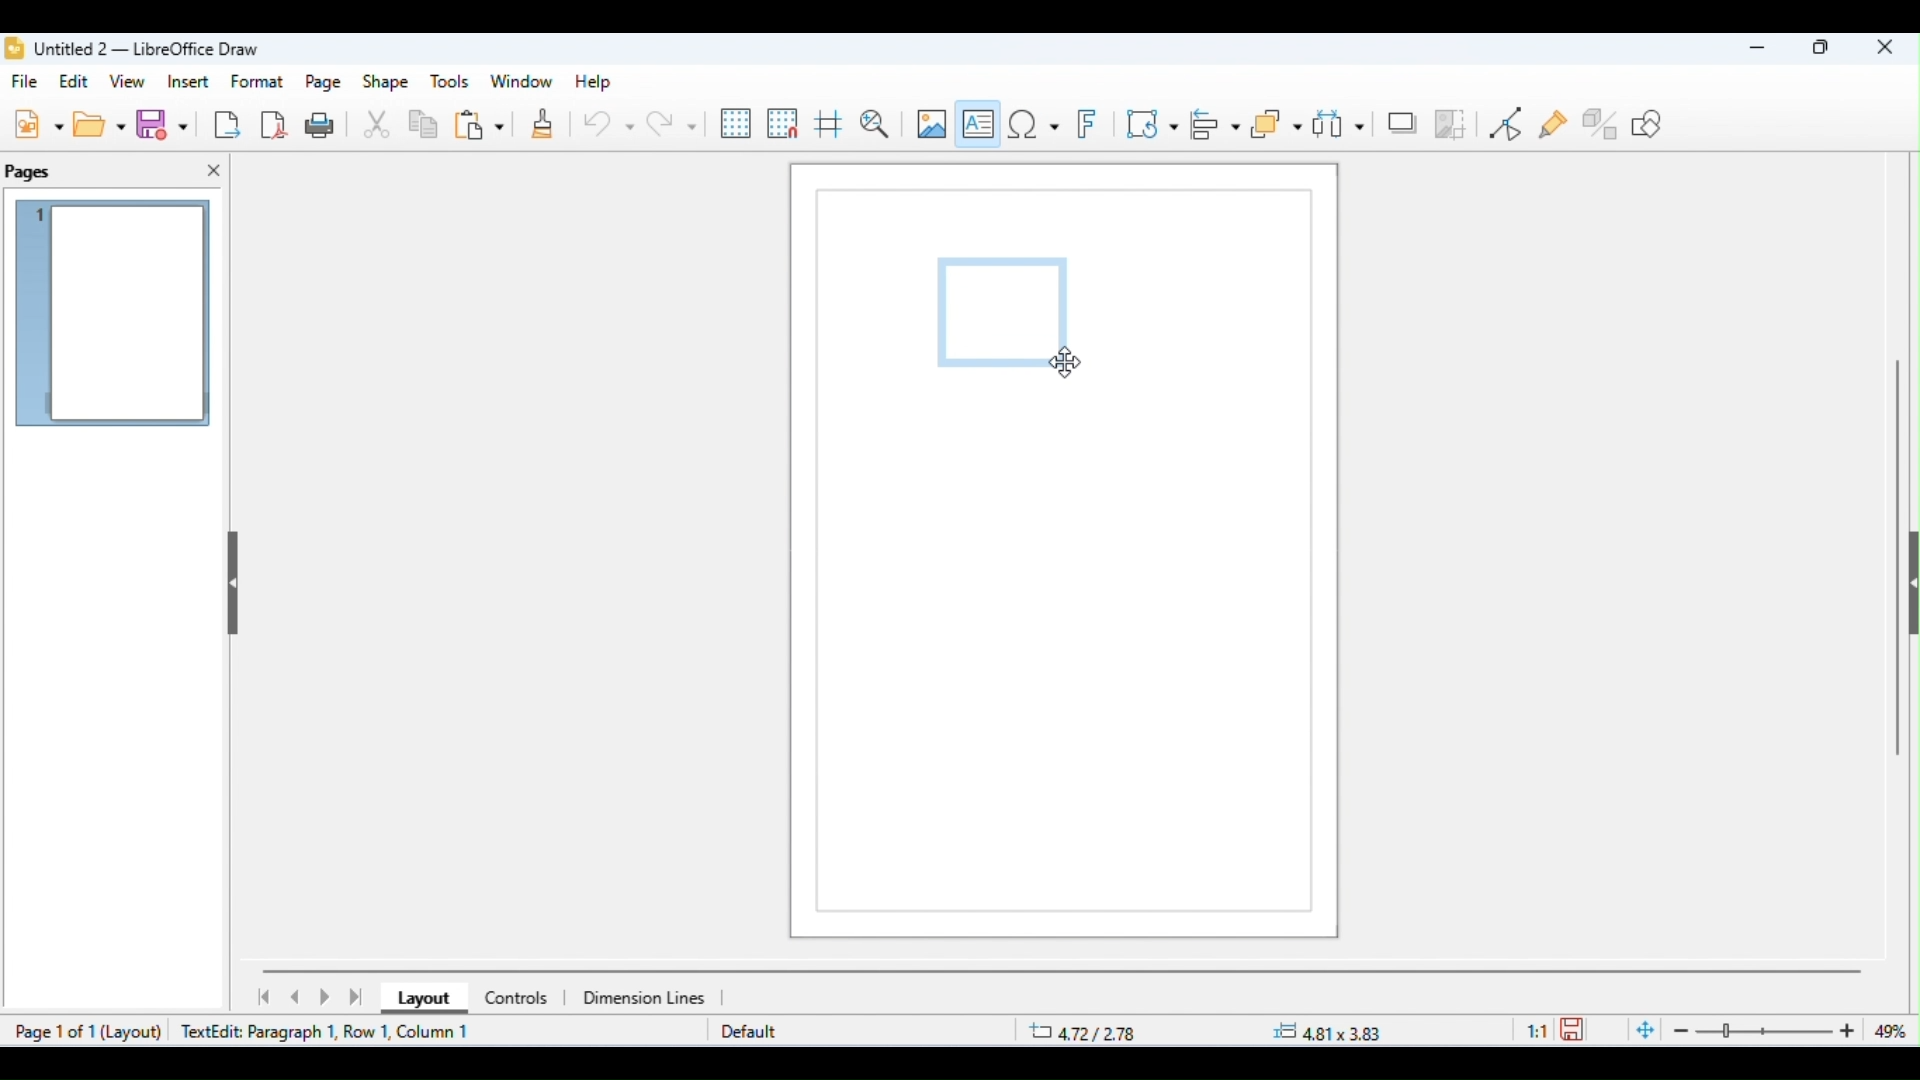 This screenshot has width=1920, height=1080. I want to click on help, so click(590, 82).